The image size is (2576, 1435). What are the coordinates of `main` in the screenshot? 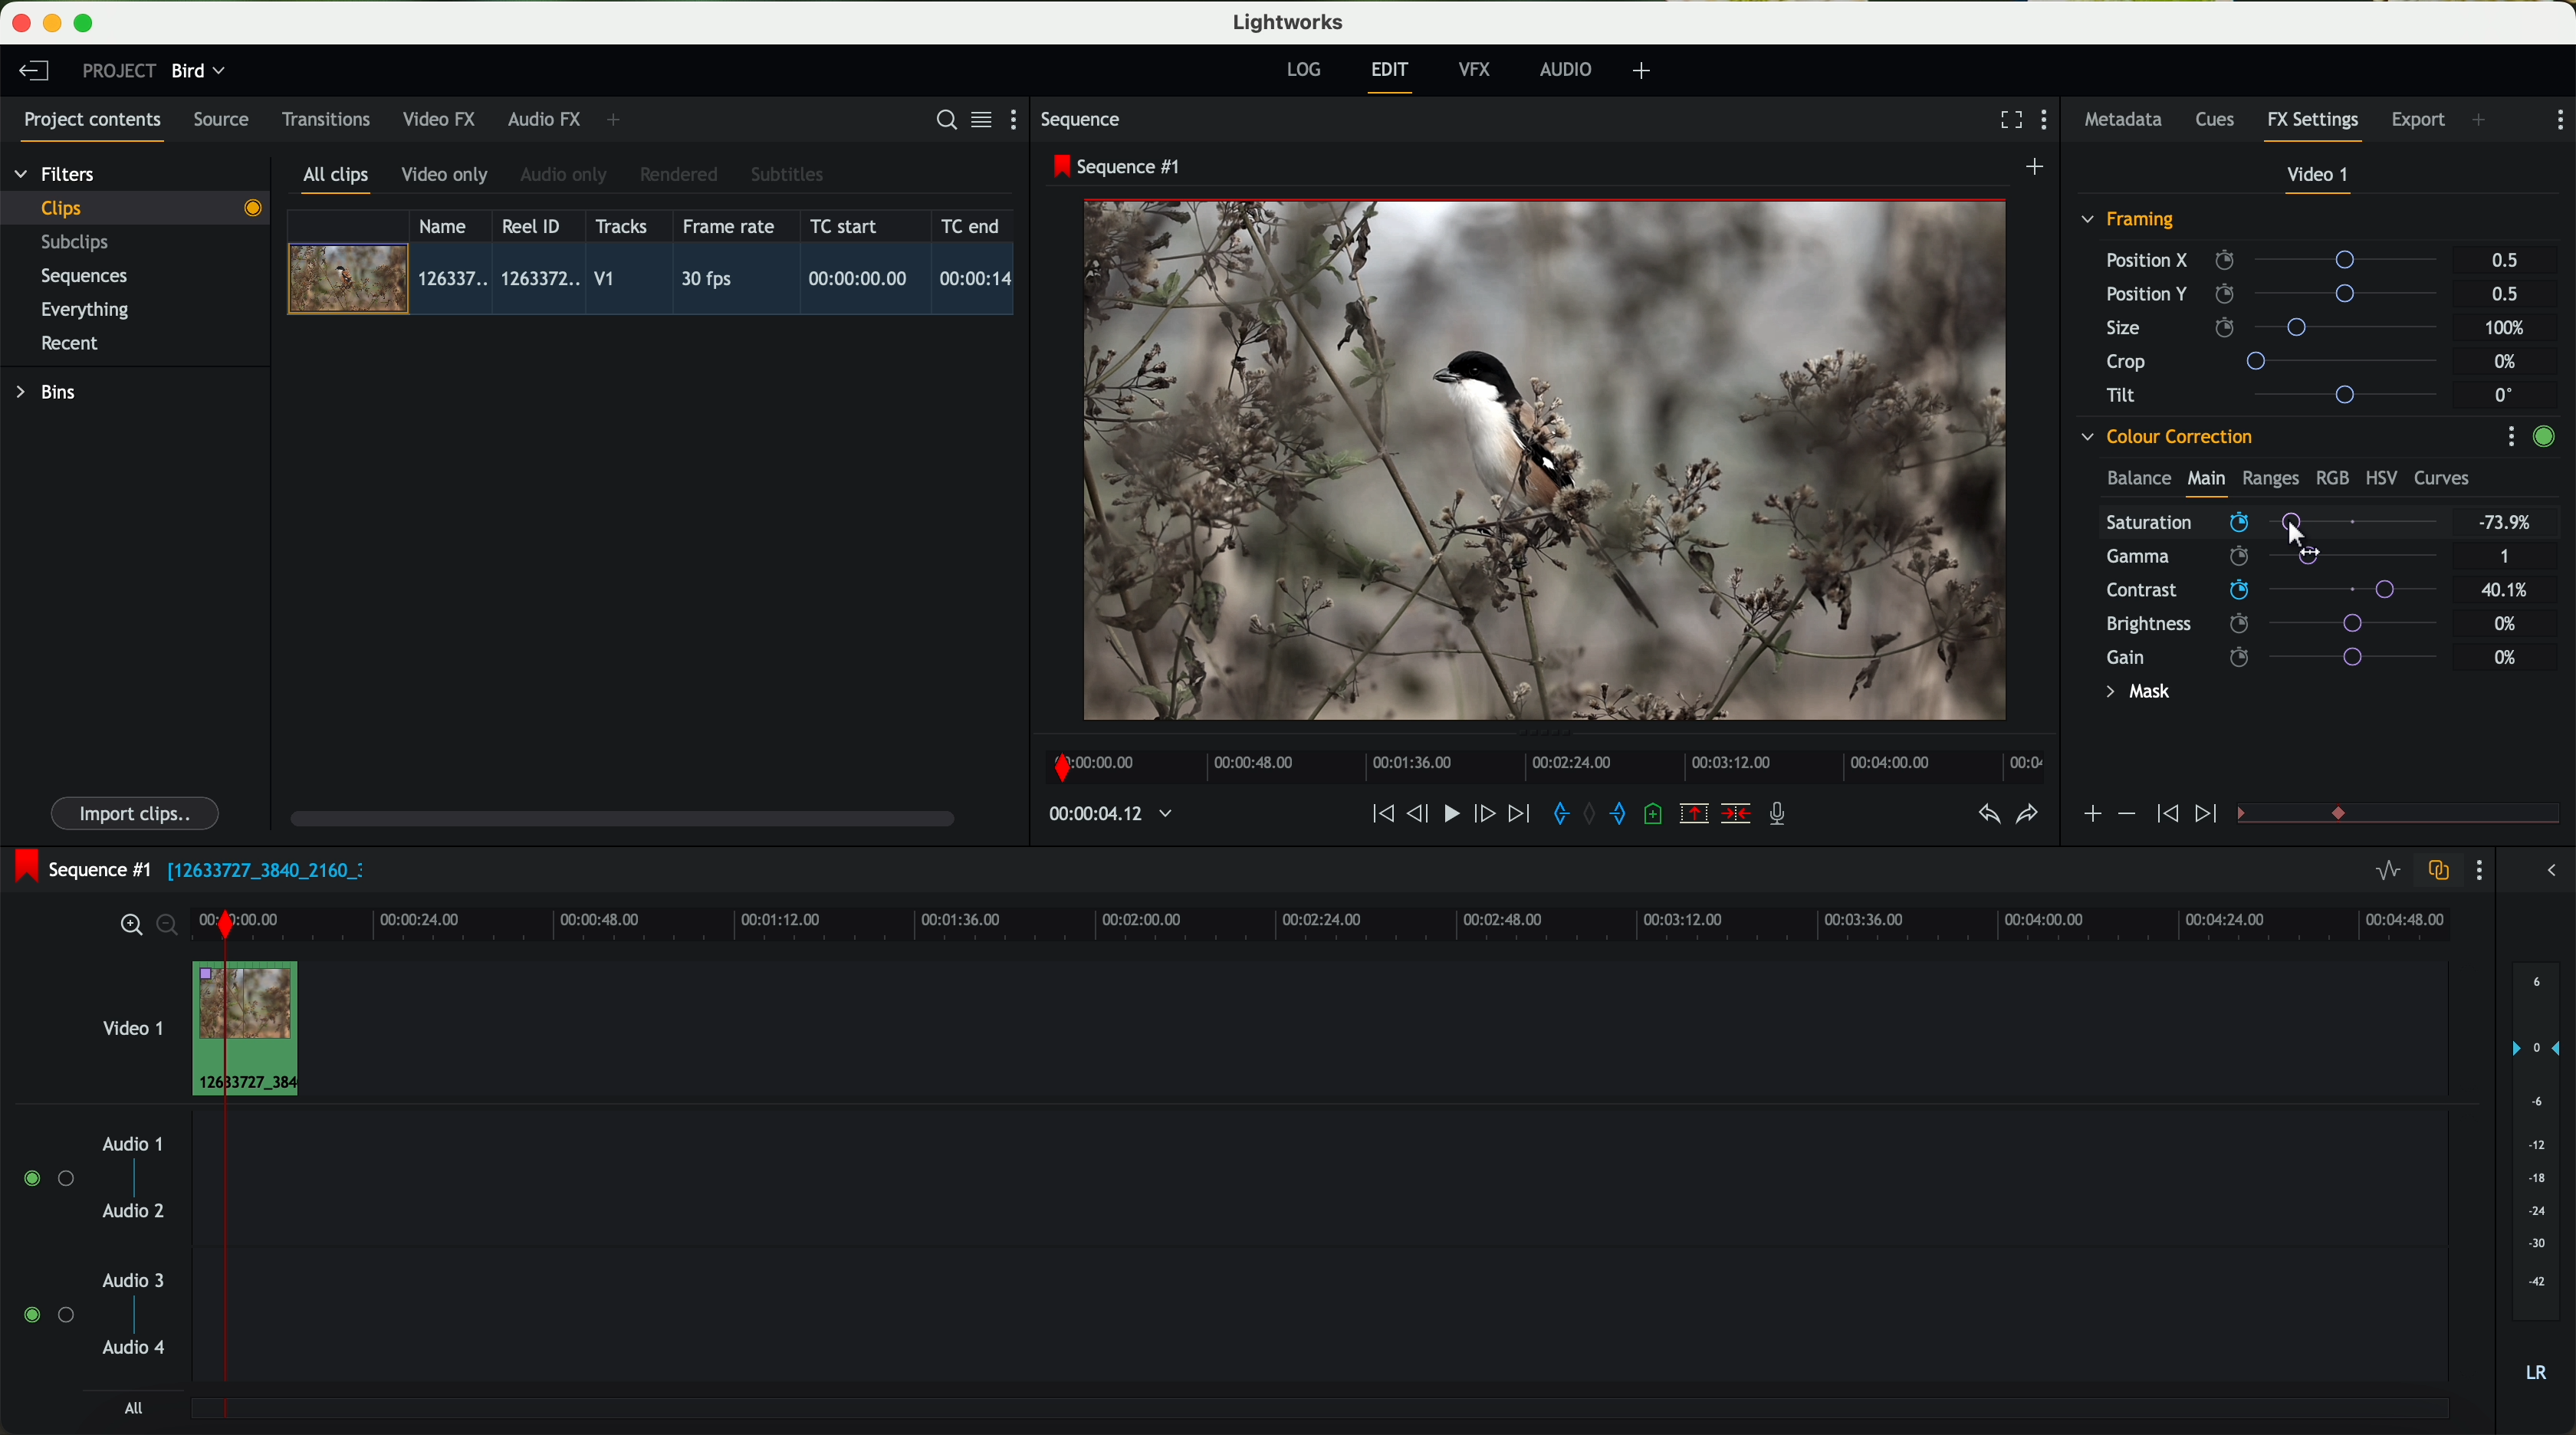 It's located at (2206, 482).